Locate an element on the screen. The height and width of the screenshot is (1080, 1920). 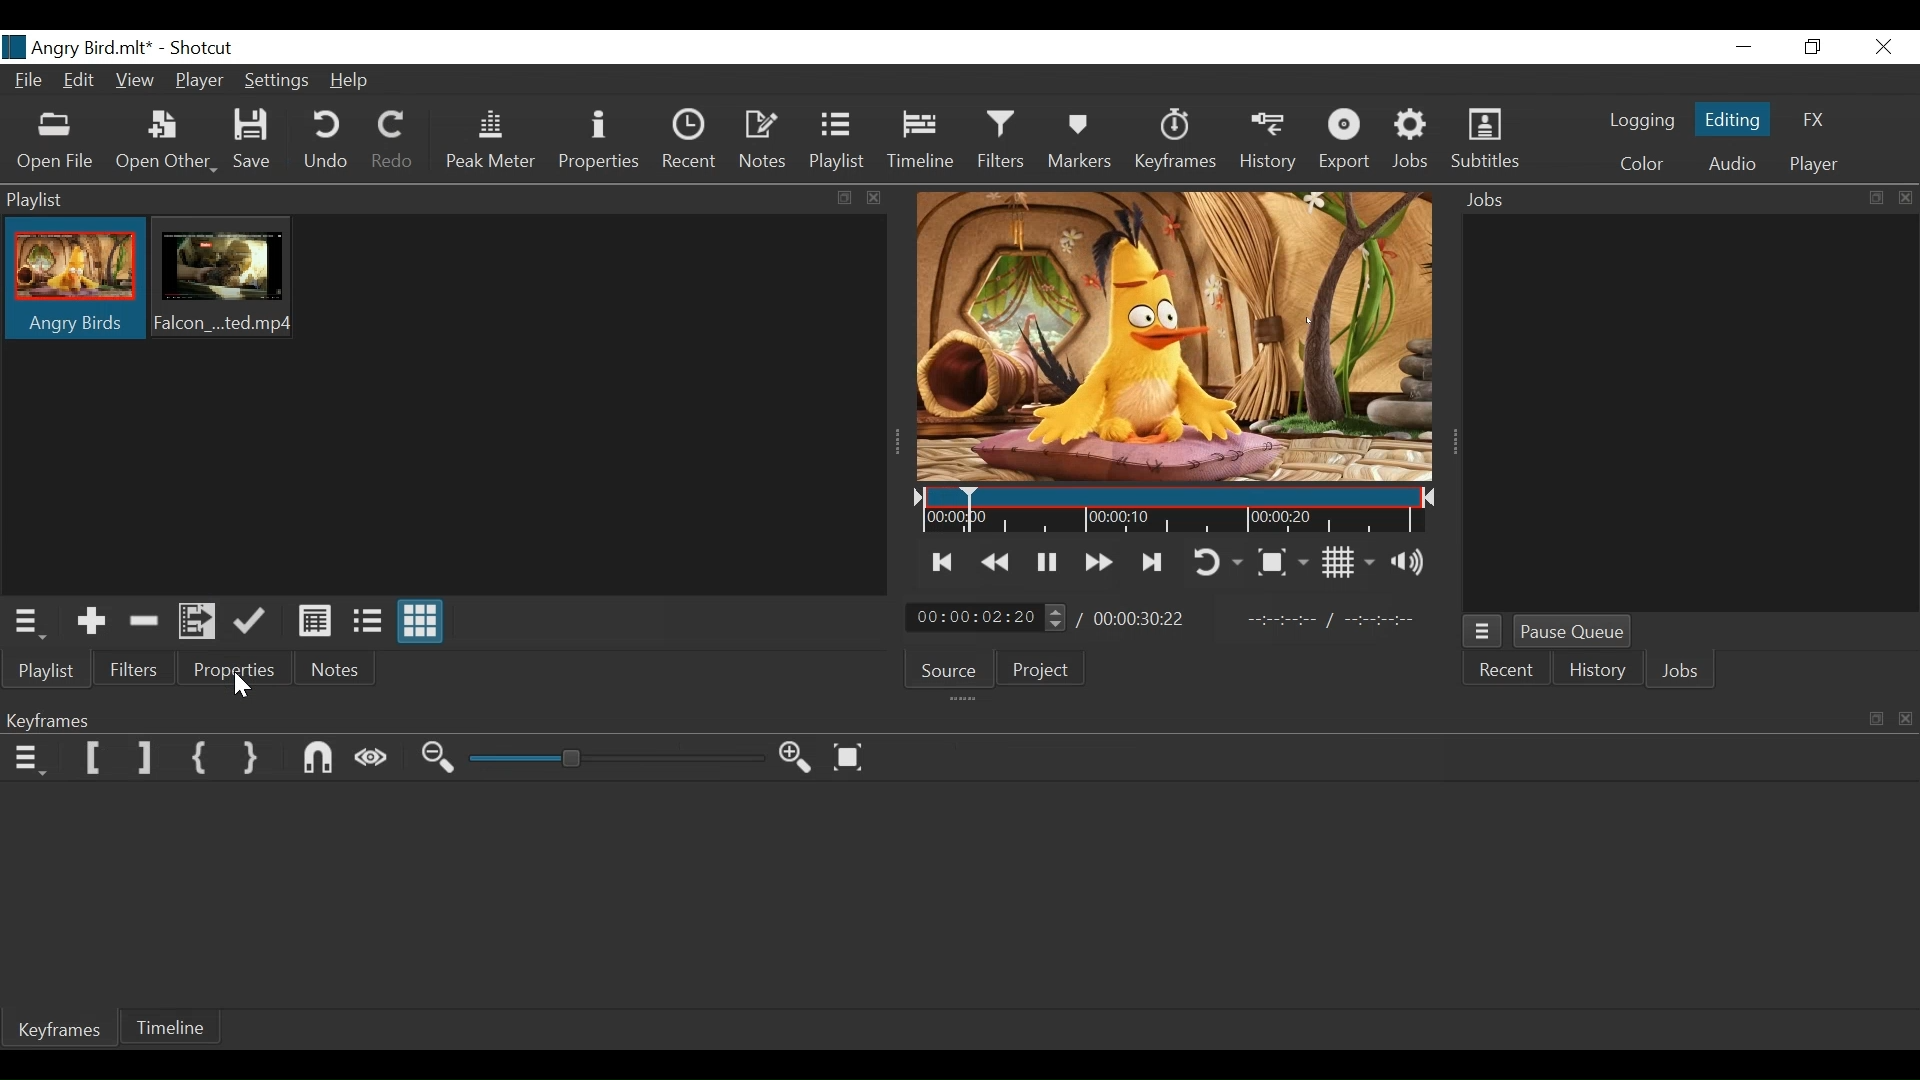
Show volume control is located at coordinates (1411, 564).